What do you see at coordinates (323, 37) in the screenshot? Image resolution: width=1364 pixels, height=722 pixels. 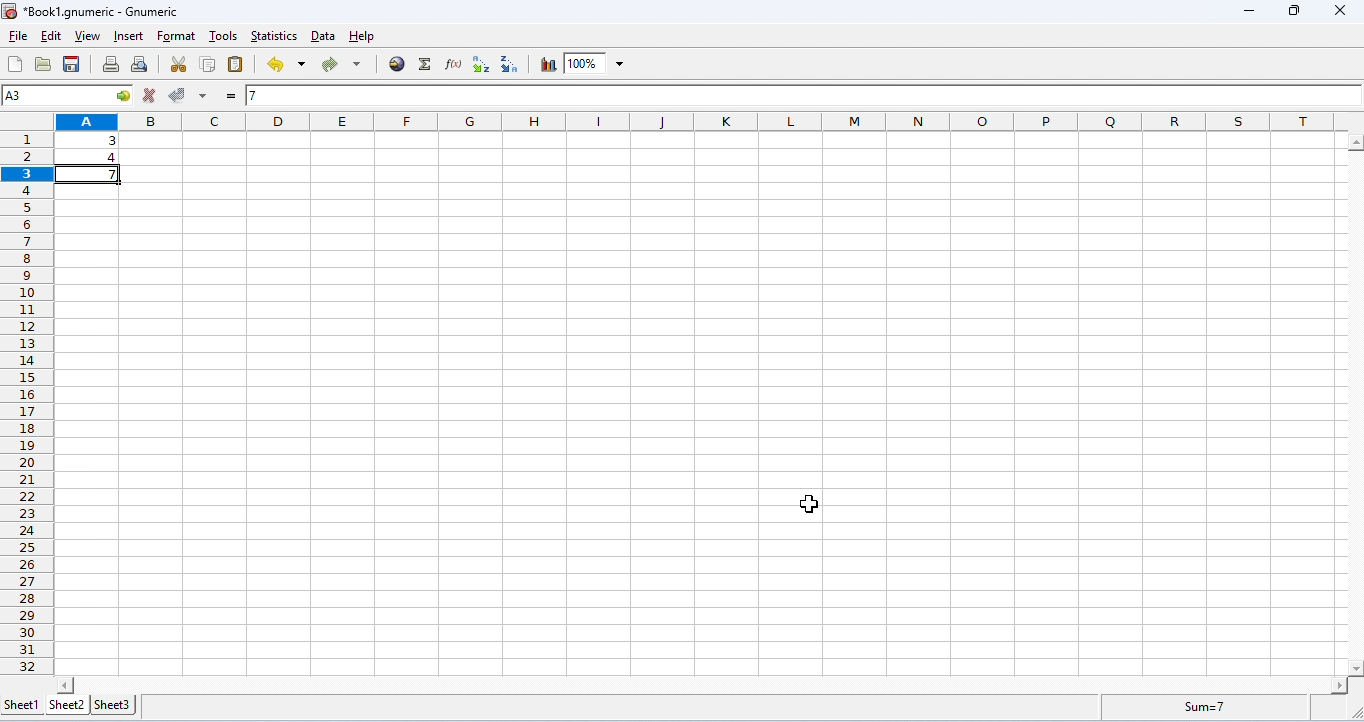 I see `data` at bounding box center [323, 37].